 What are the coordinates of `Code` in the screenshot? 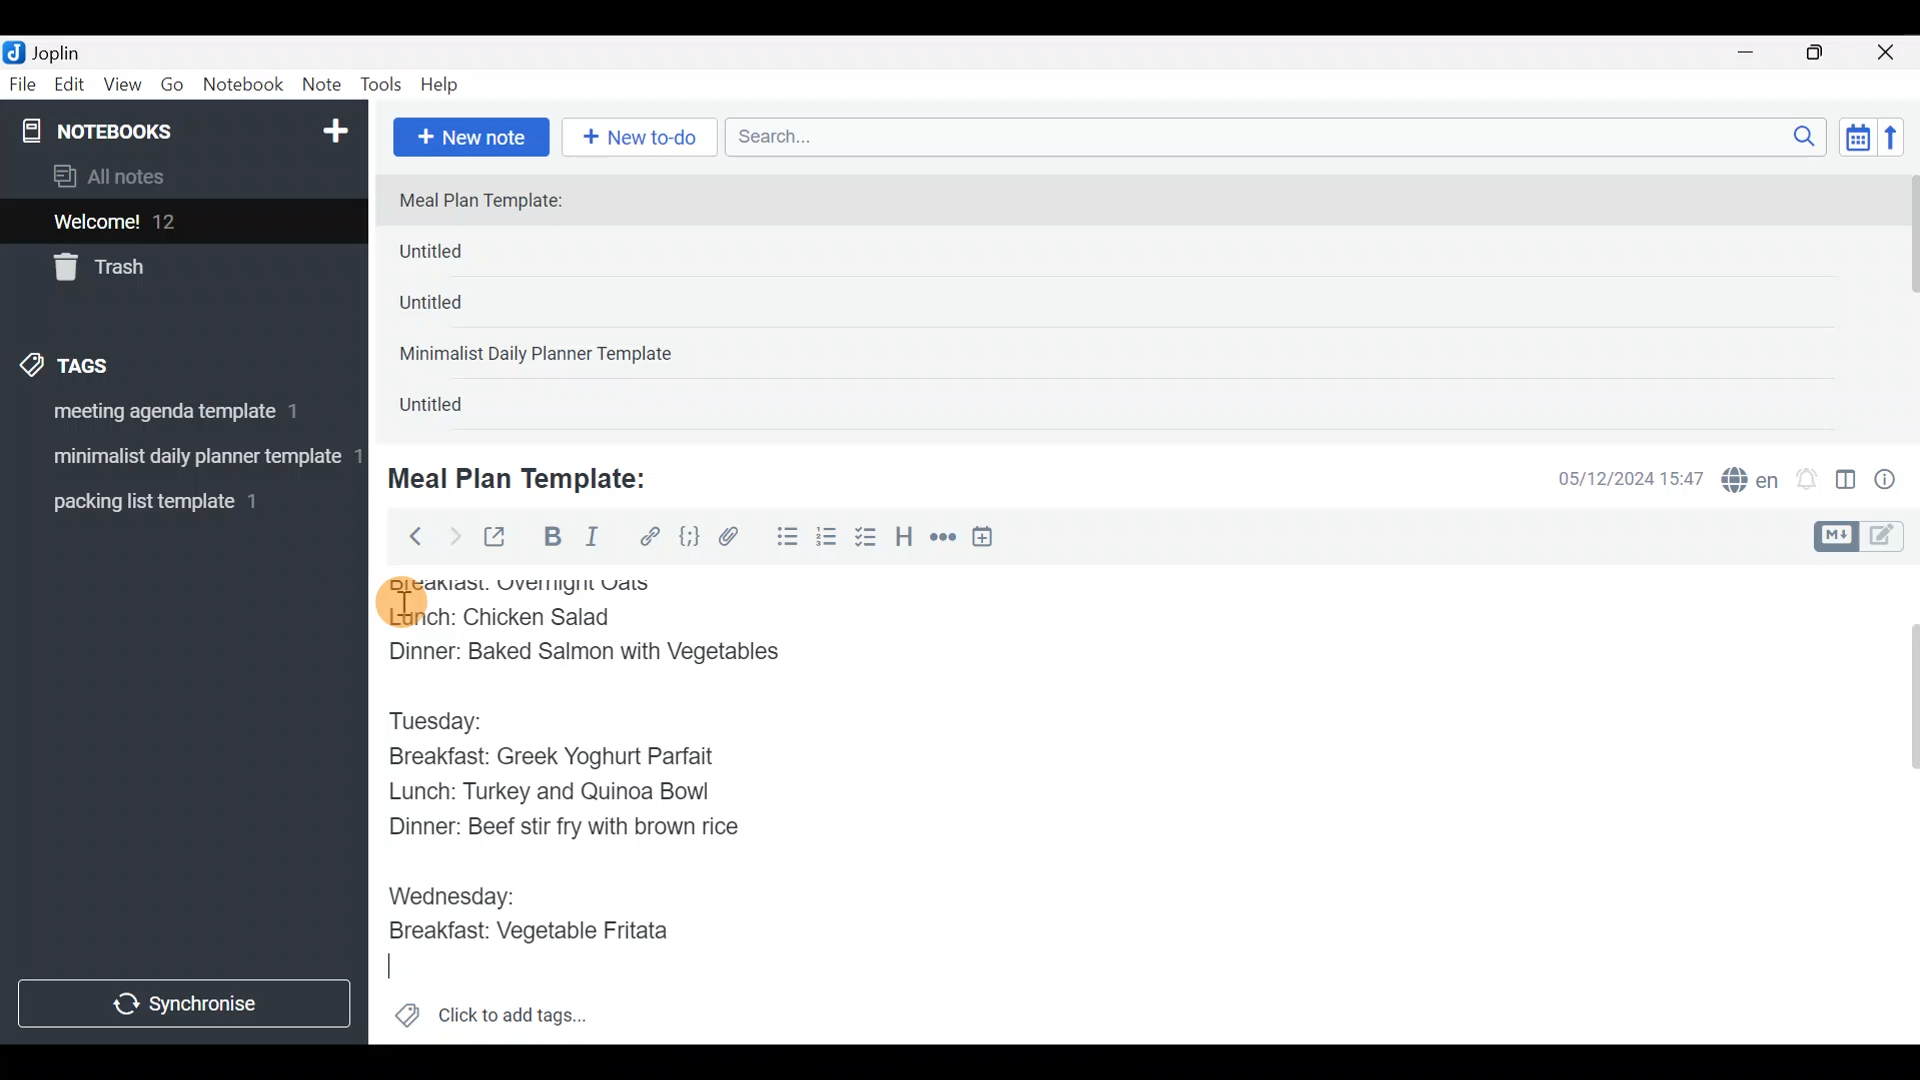 It's located at (687, 536).